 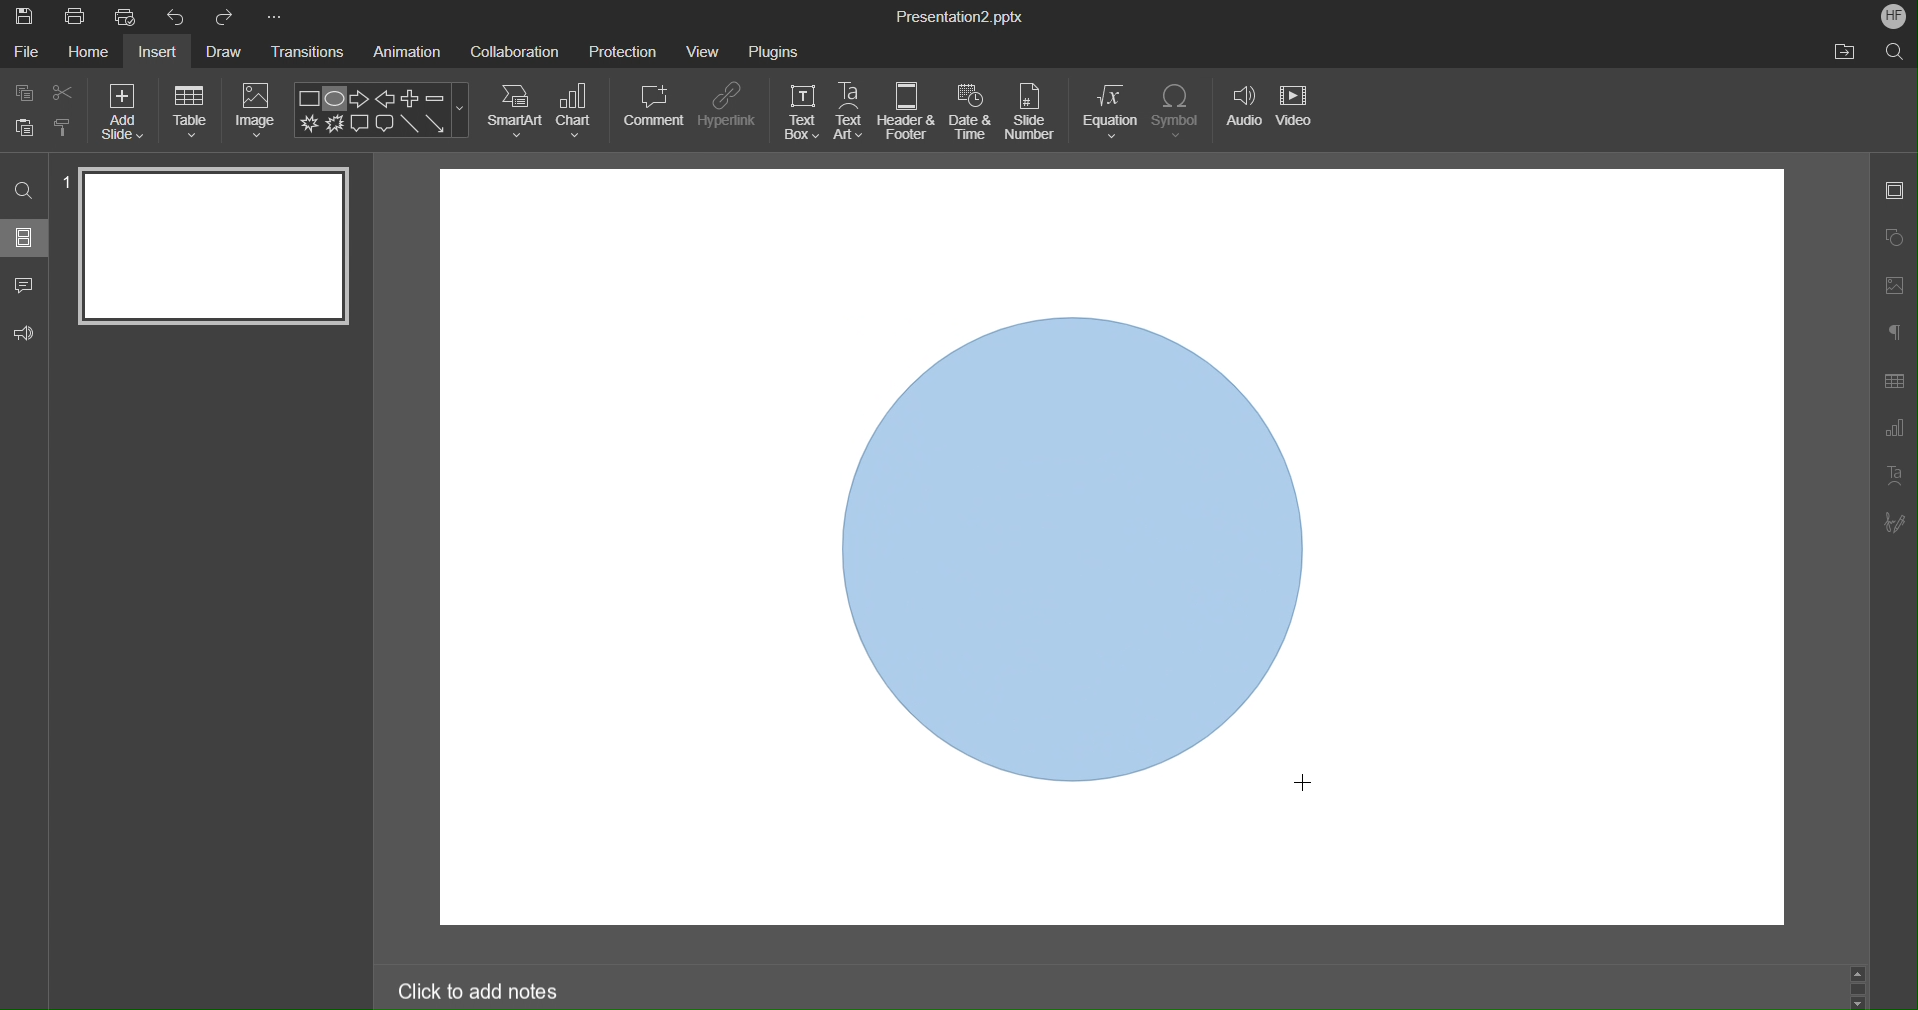 I want to click on workspace, so click(x=1085, y=869).